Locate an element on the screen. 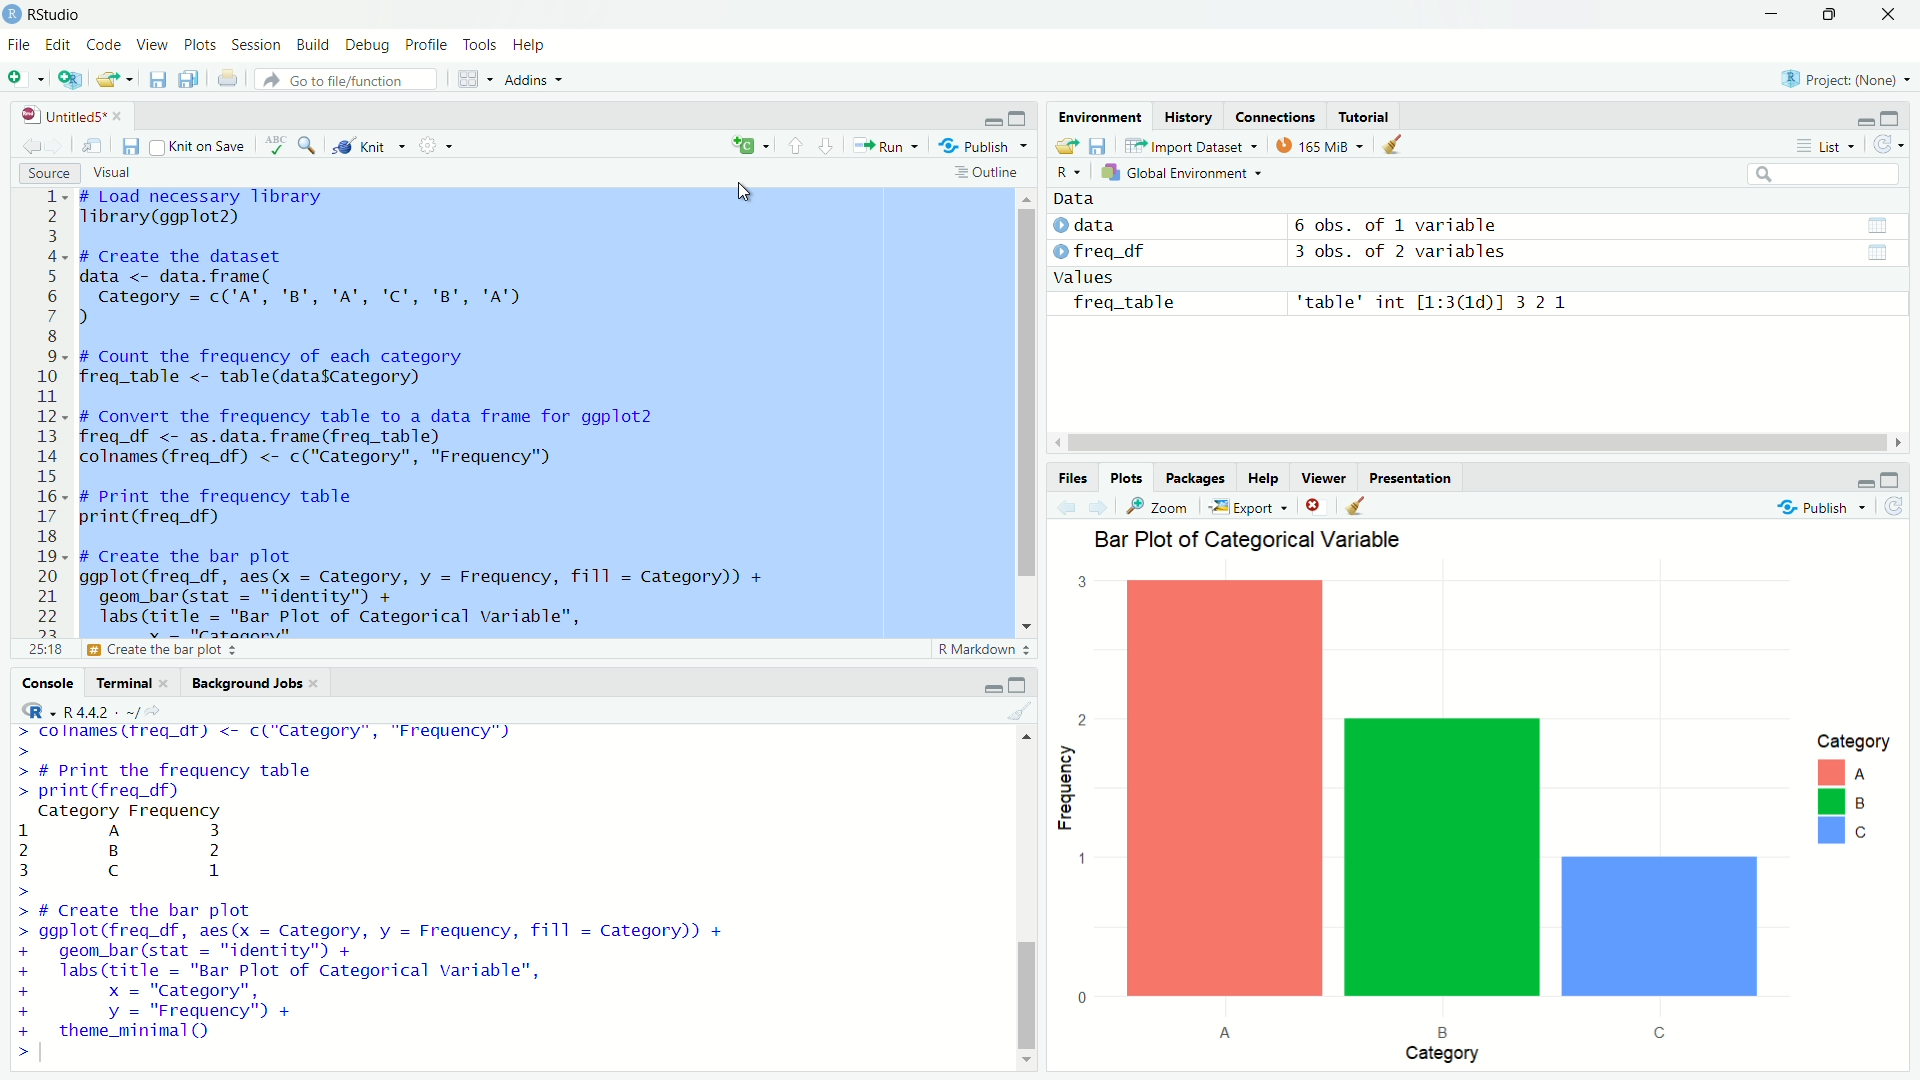 Image resolution: width=1920 pixels, height=1080 pixels. RStudio is located at coordinates (62, 15).